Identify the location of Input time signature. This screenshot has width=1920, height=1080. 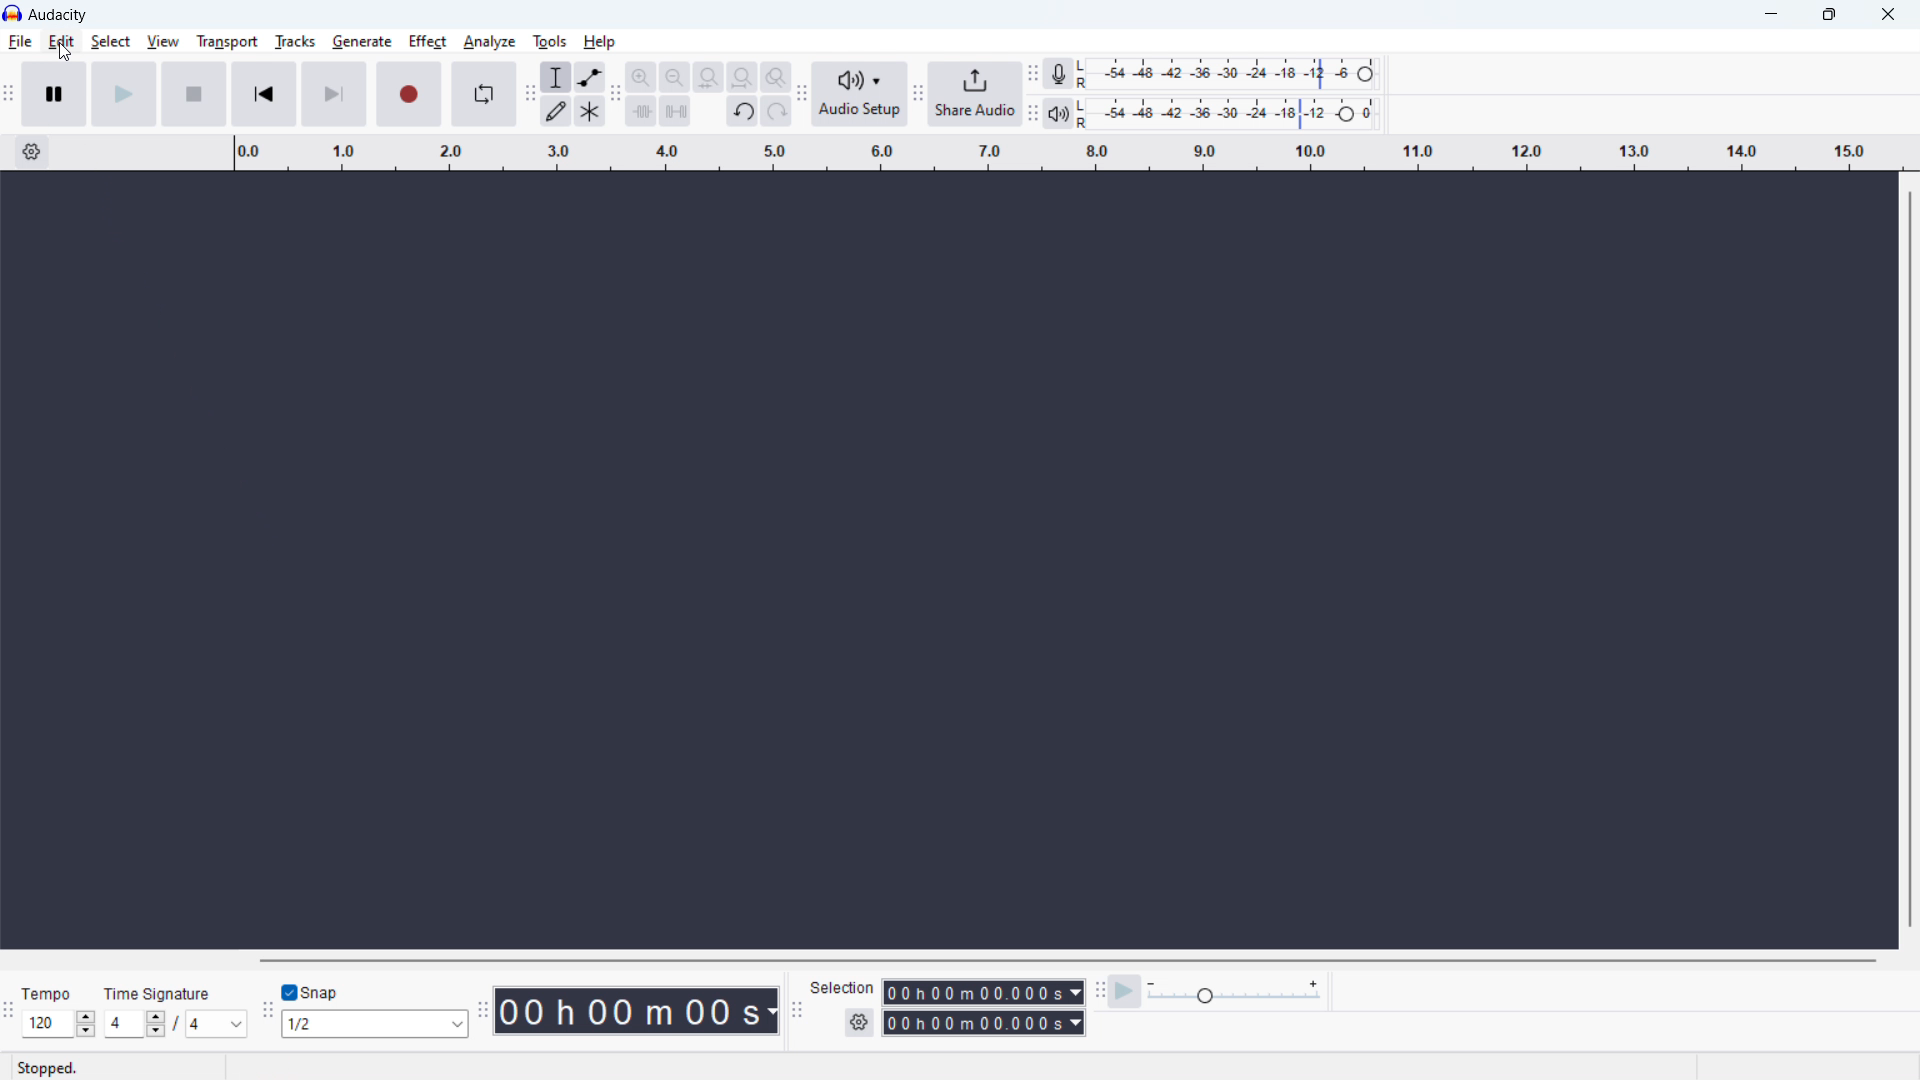
(122, 1025).